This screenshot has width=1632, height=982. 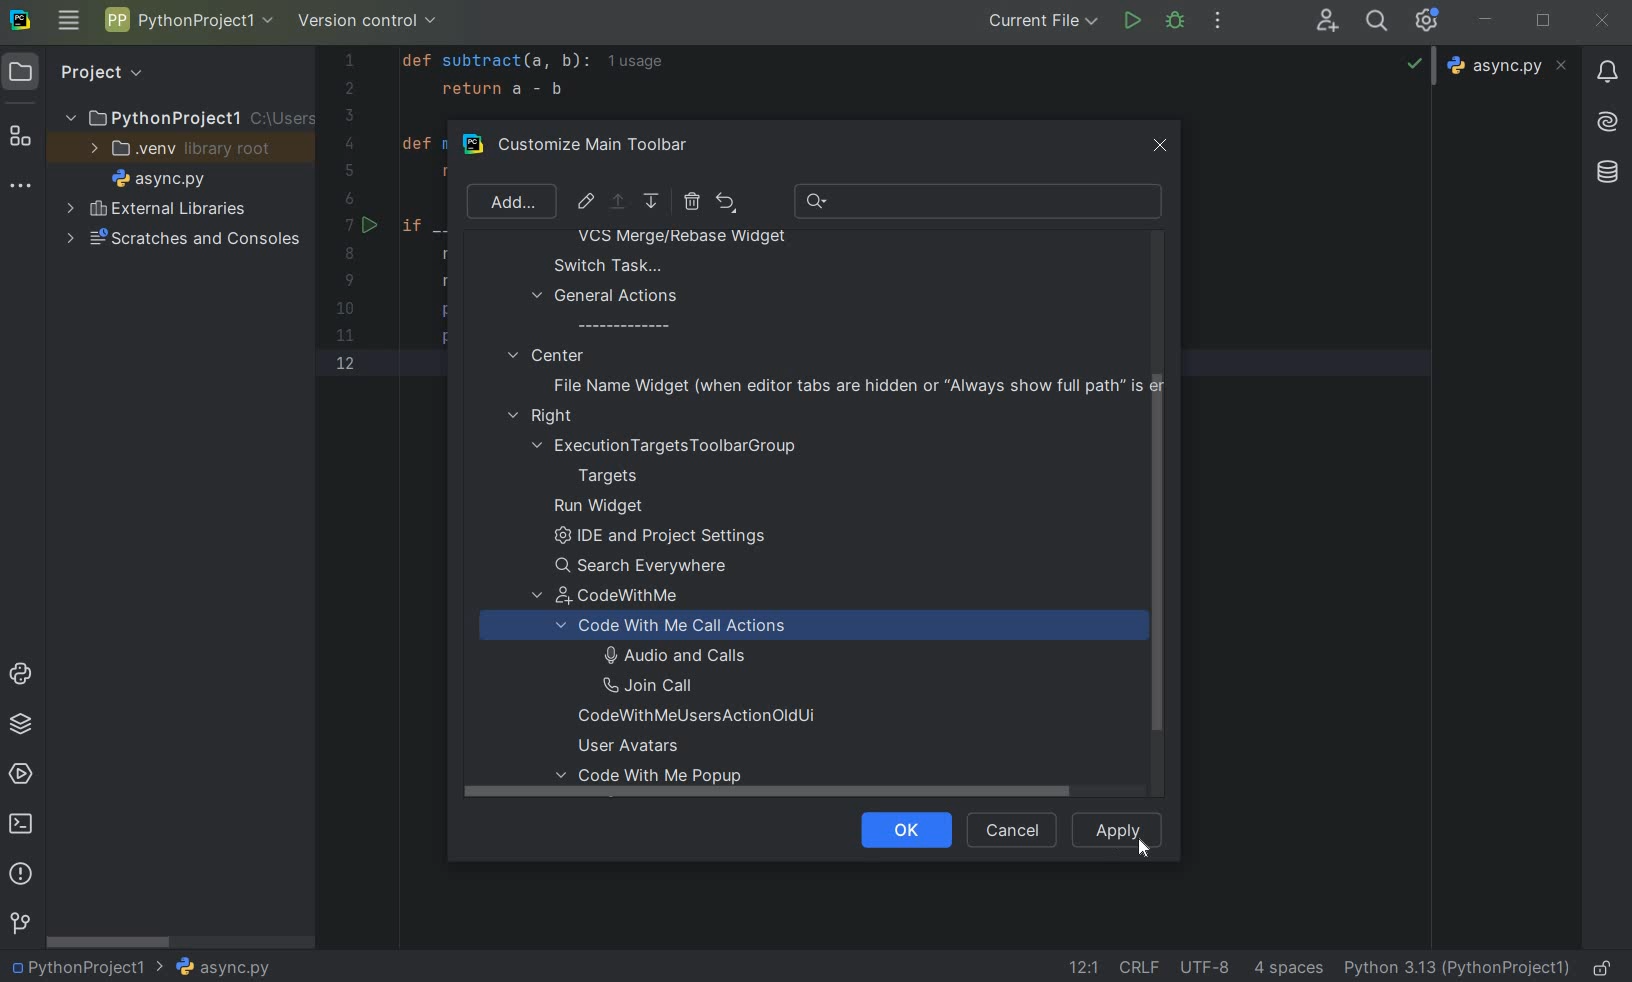 What do you see at coordinates (693, 626) in the screenshot?
I see `code with me call actions` at bounding box center [693, 626].